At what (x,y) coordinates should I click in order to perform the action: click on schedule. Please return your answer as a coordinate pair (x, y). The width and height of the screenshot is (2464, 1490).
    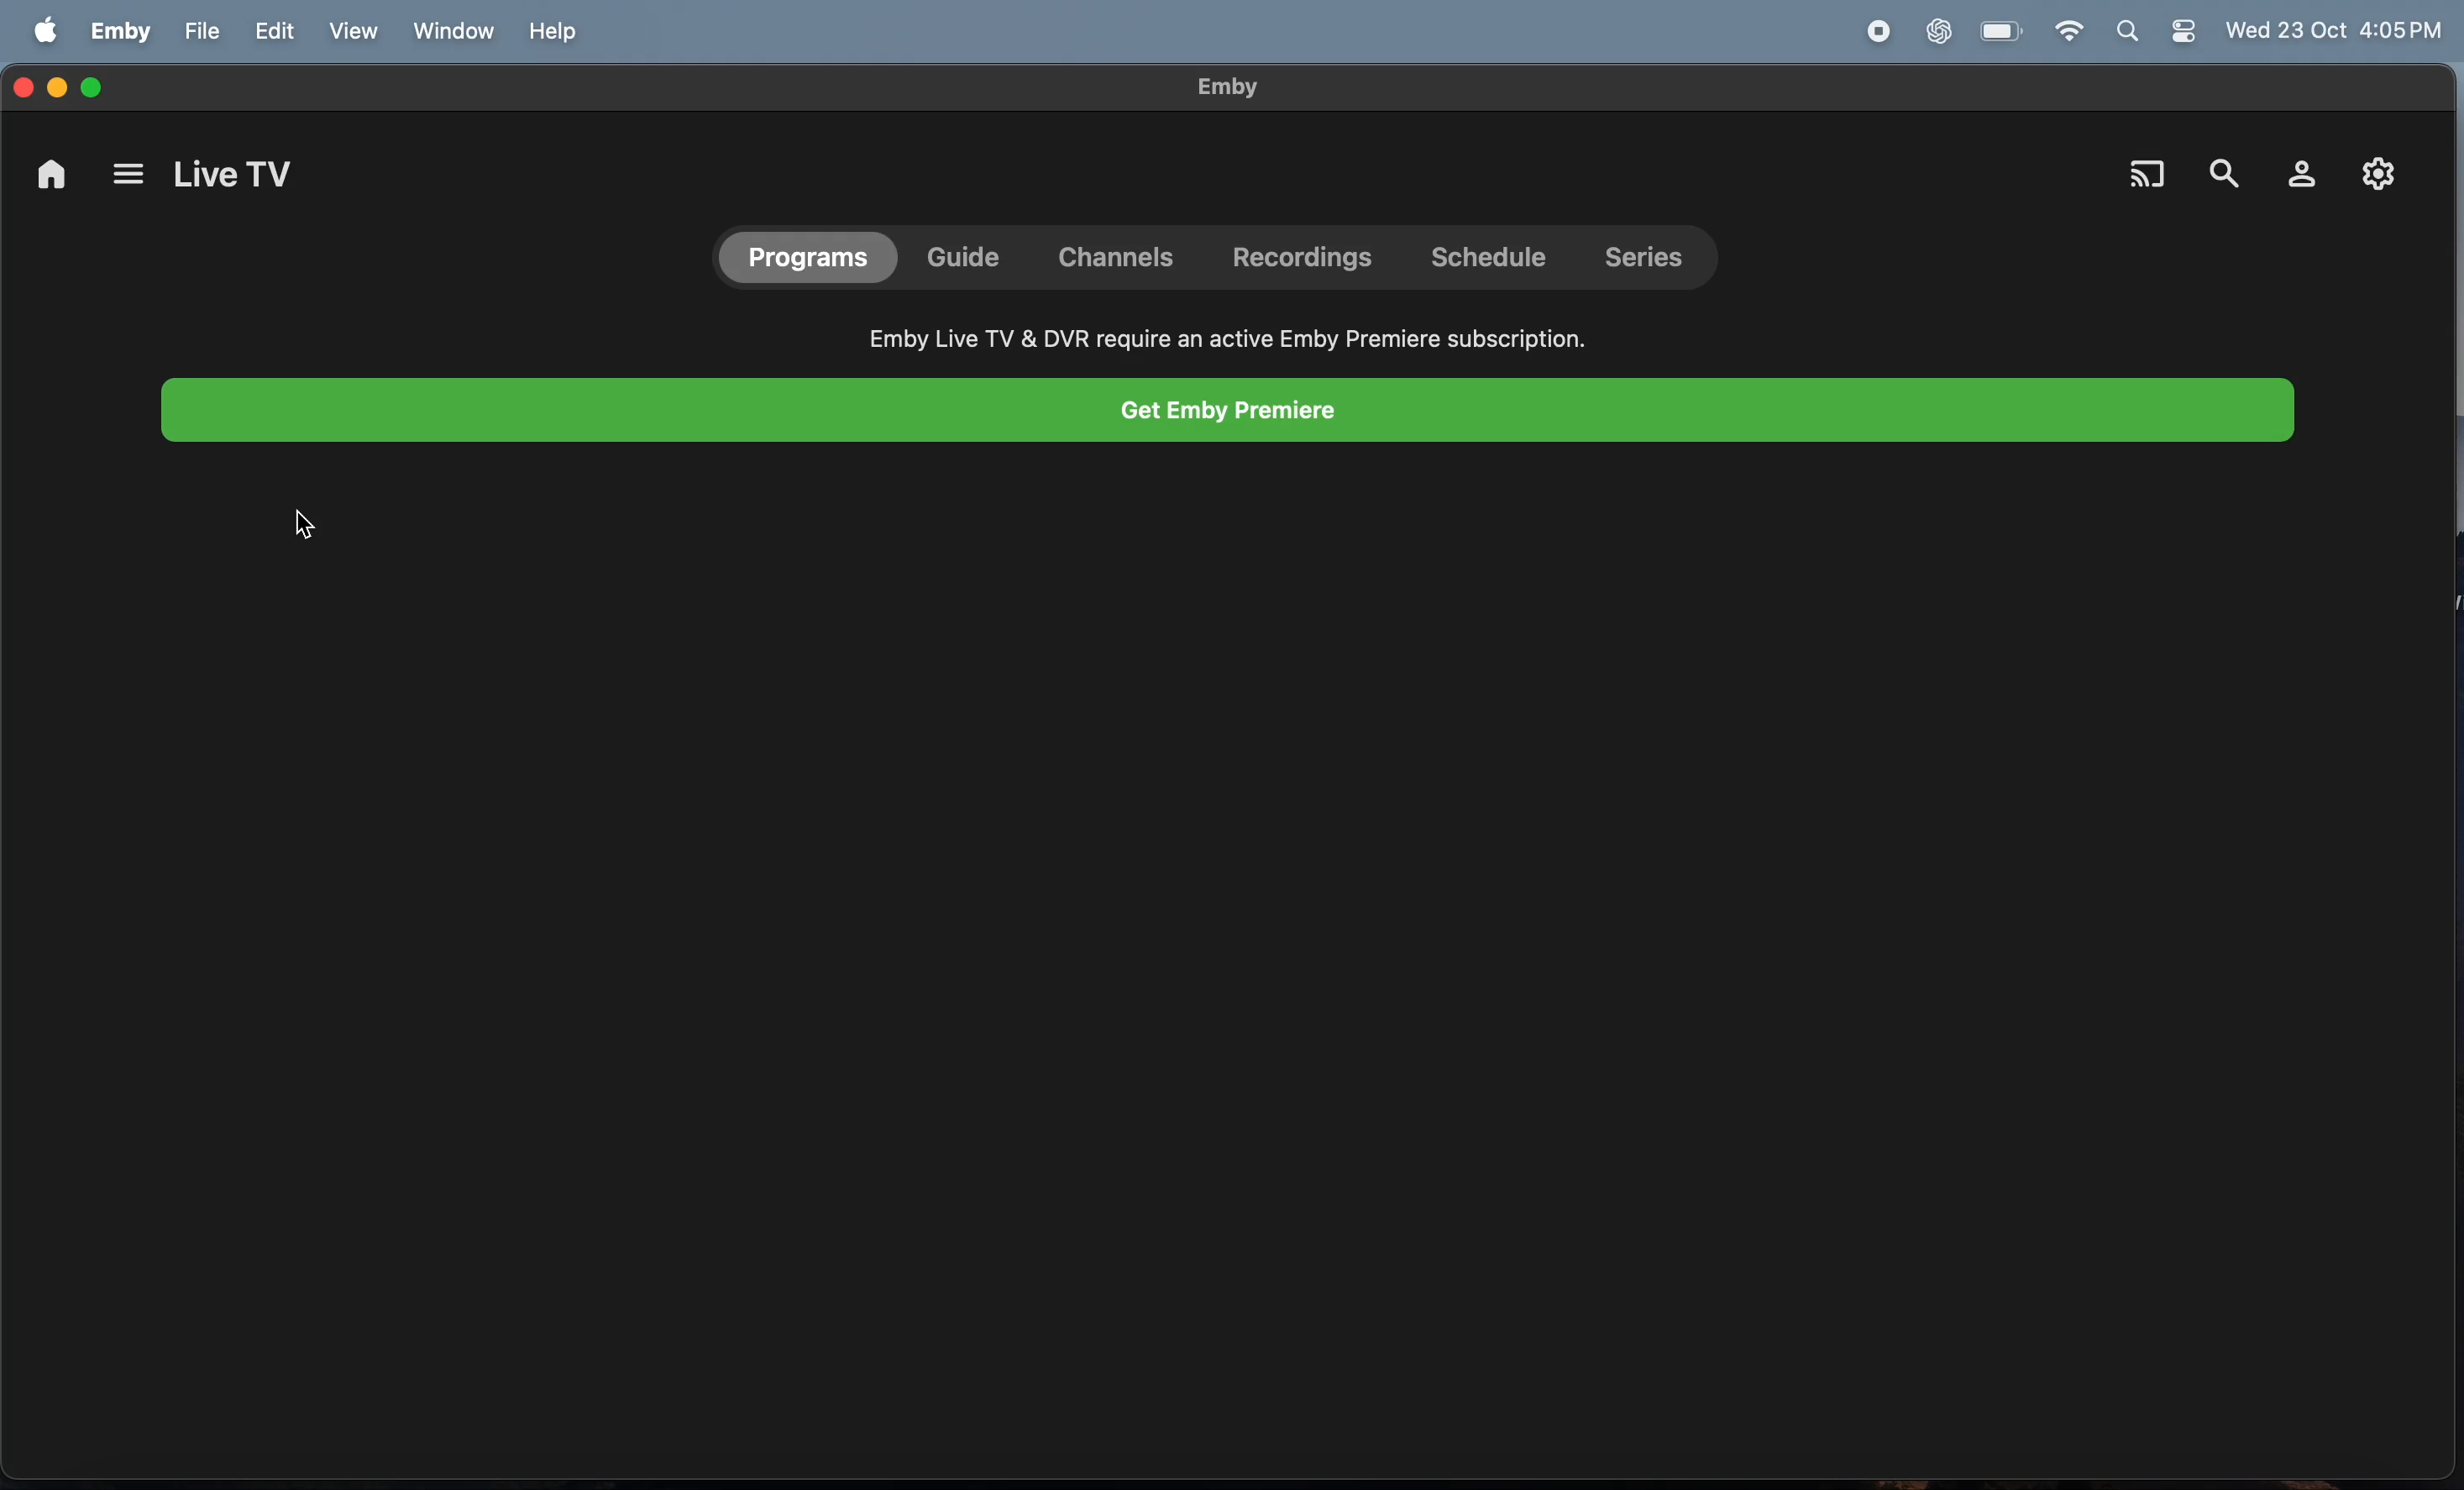
    Looking at the image, I should click on (1496, 255).